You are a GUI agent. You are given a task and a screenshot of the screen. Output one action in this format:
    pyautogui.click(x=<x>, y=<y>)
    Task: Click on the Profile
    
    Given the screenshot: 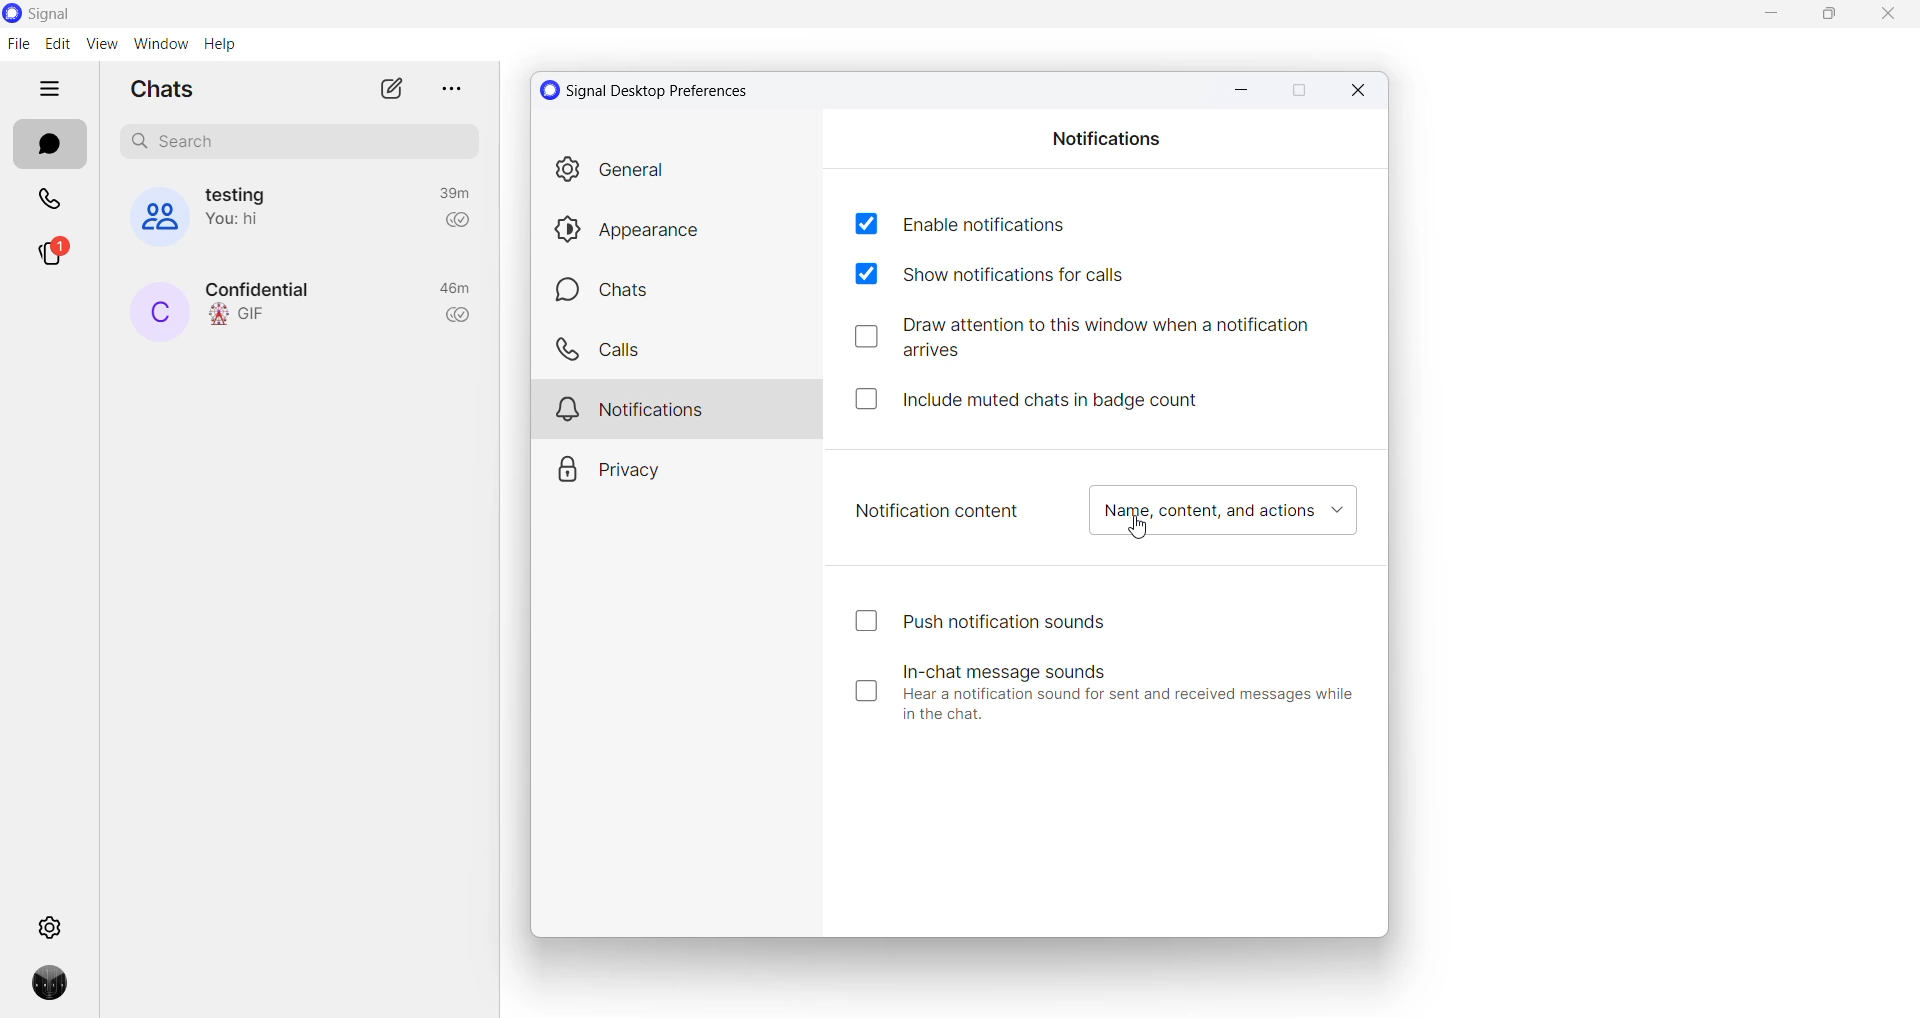 What is the action you would take?
    pyautogui.click(x=43, y=990)
    